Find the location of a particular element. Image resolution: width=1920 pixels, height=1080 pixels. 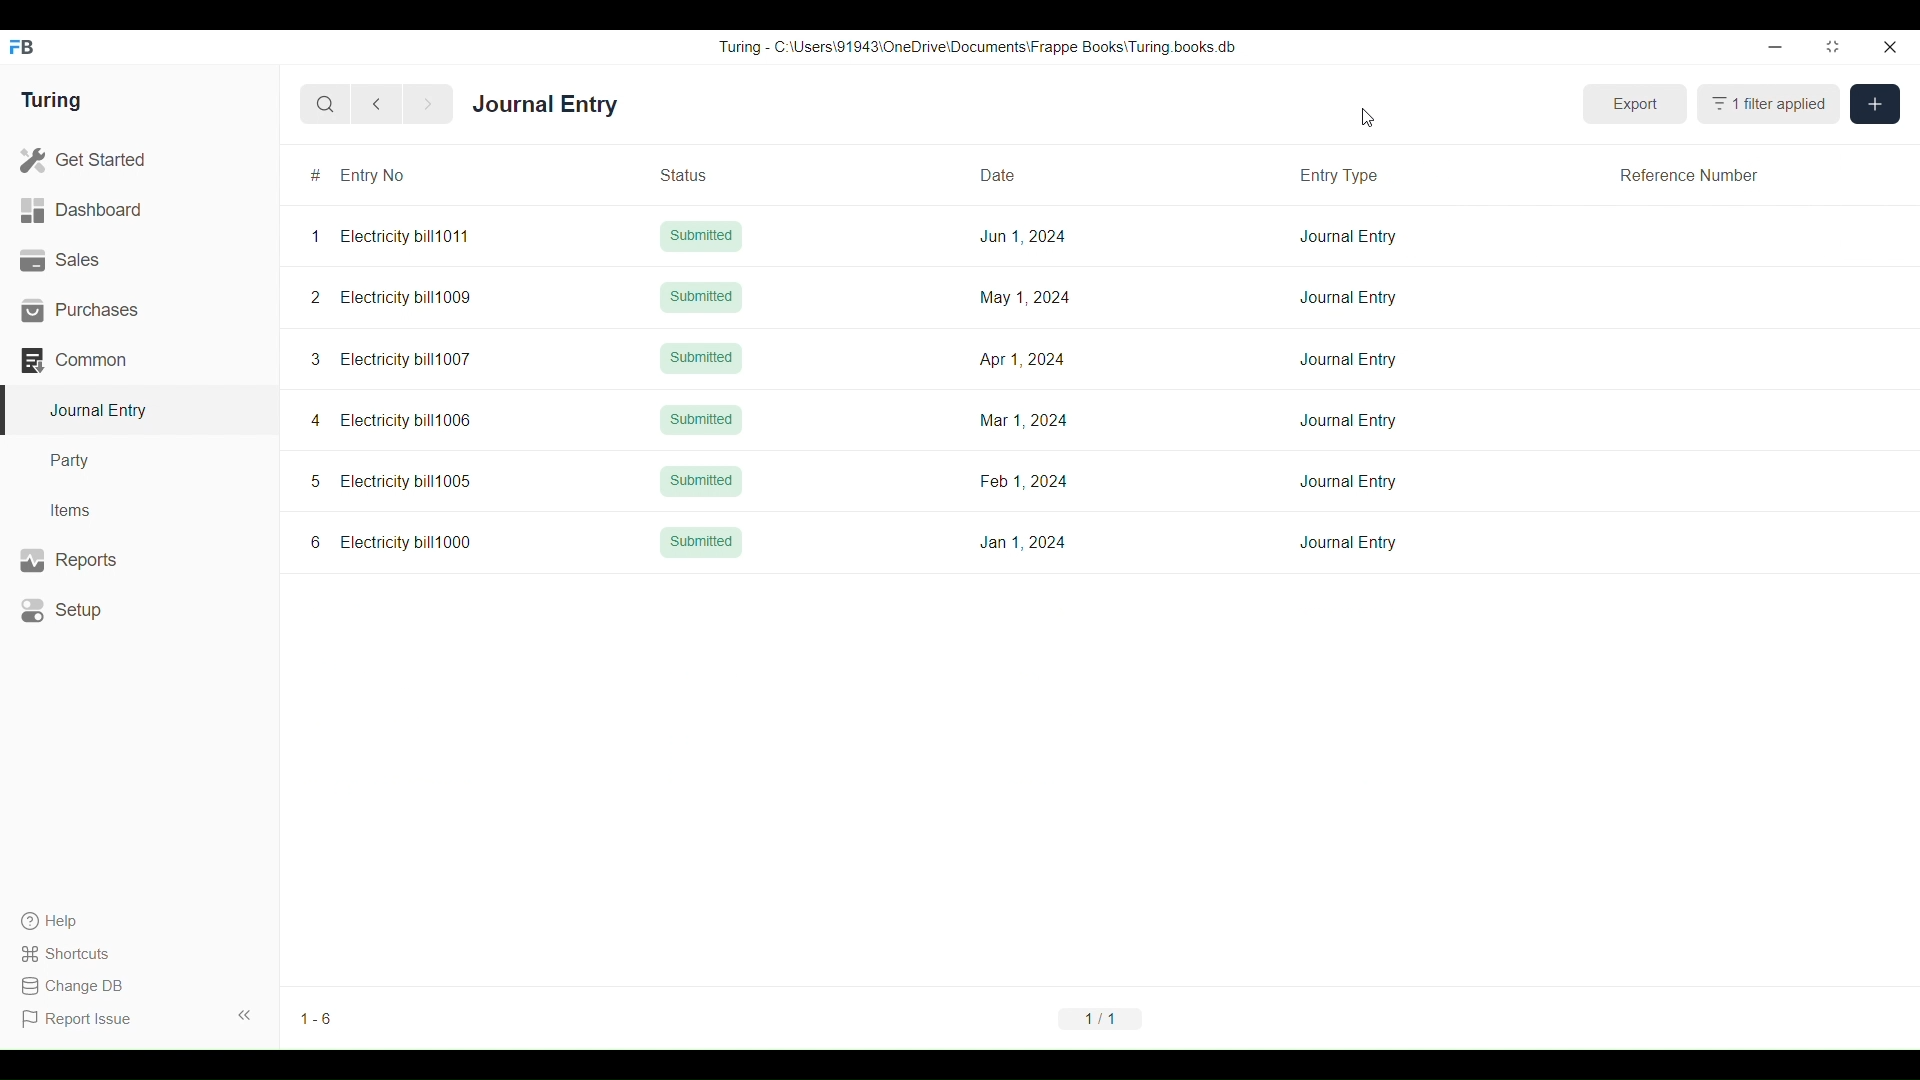

Next is located at coordinates (428, 105).